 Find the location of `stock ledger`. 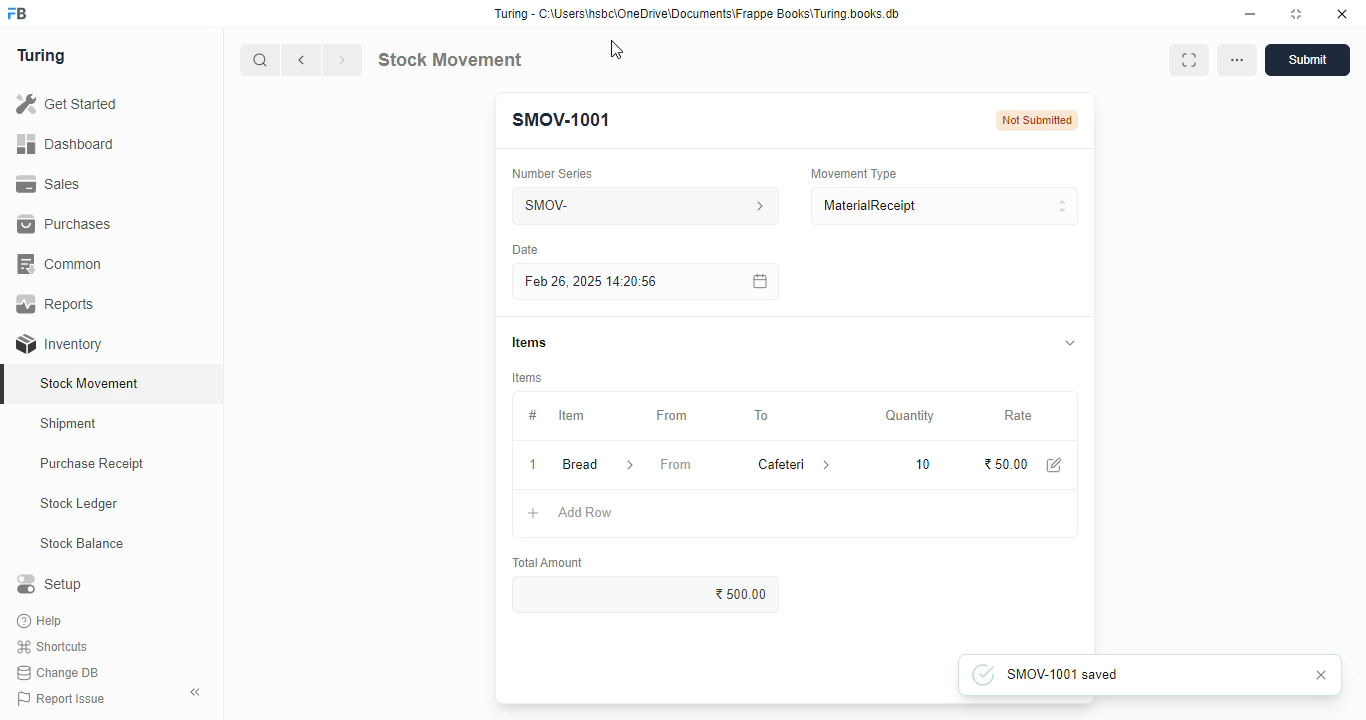

stock ledger is located at coordinates (80, 504).